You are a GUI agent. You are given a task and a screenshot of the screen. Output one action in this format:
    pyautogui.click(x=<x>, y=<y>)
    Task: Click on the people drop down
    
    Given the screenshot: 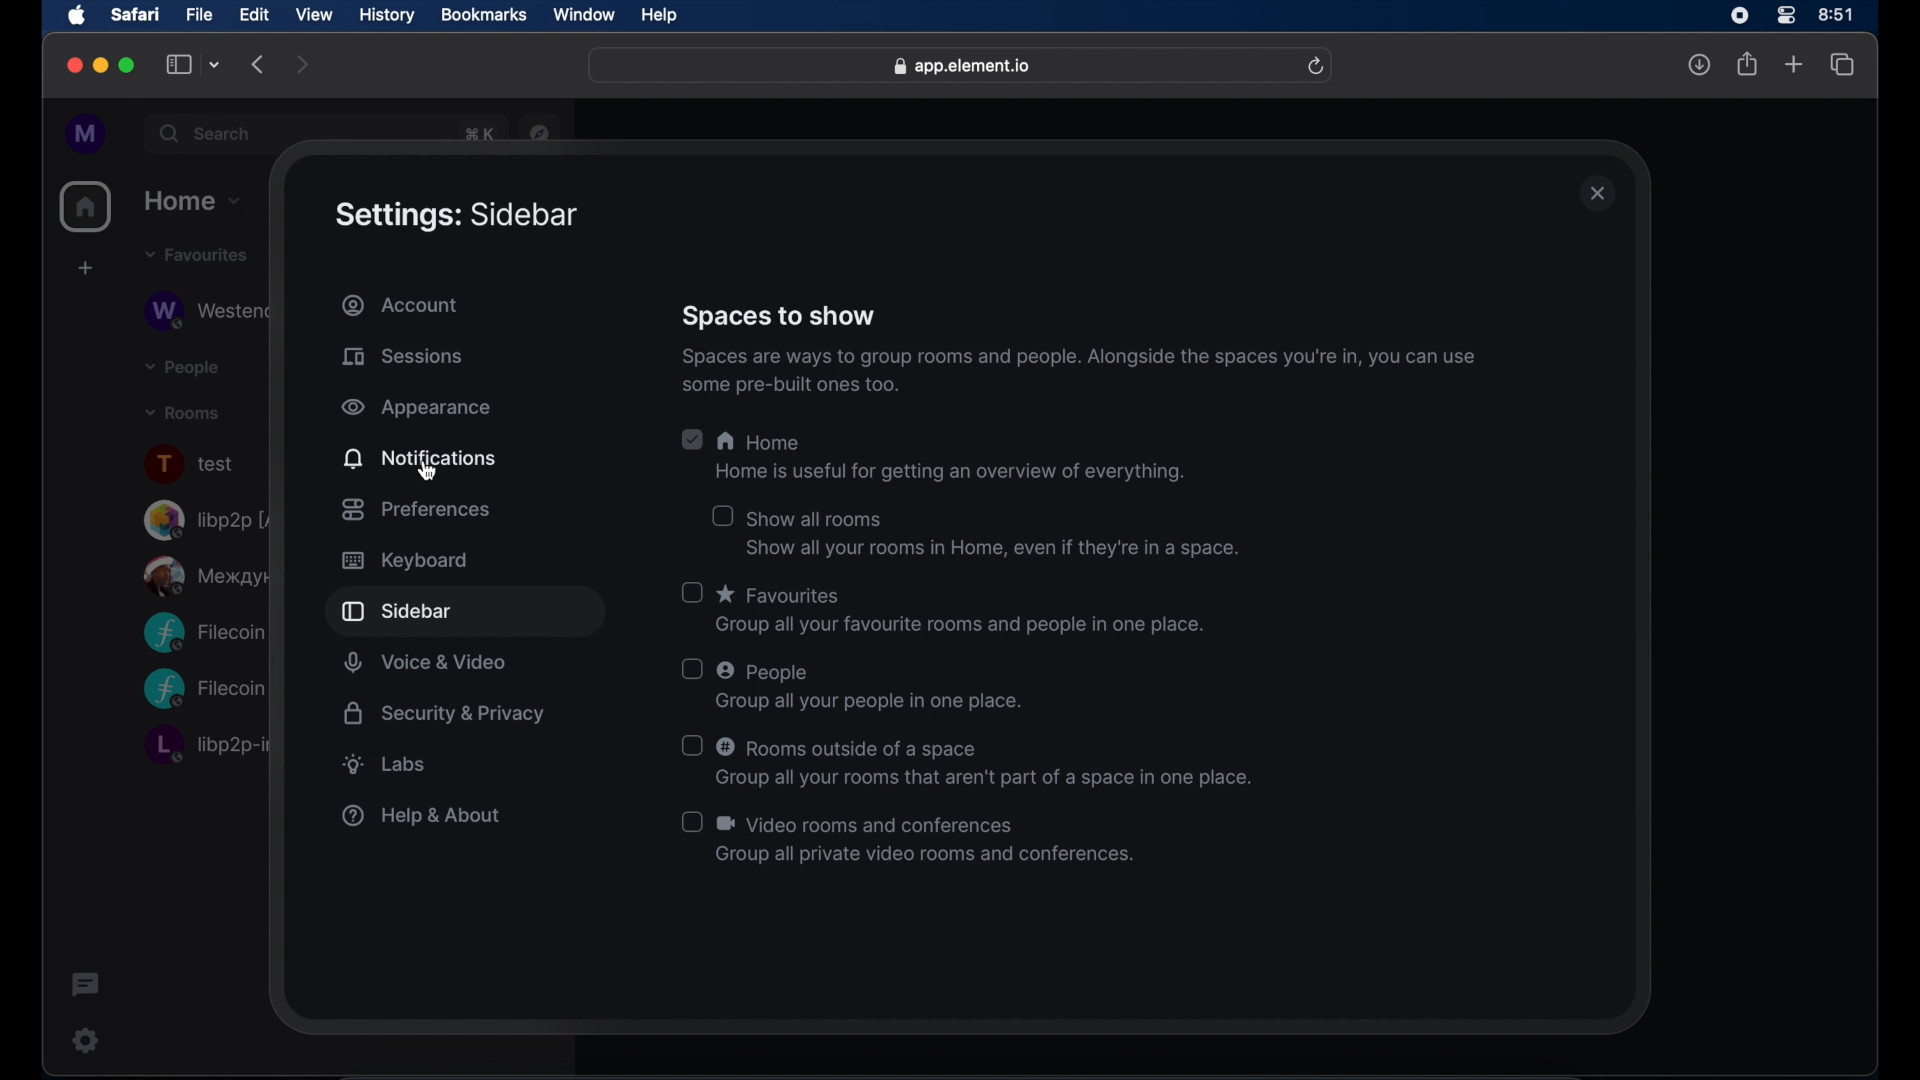 What is the action you would take?
    pyautogui.click(x=180, y=368)
    